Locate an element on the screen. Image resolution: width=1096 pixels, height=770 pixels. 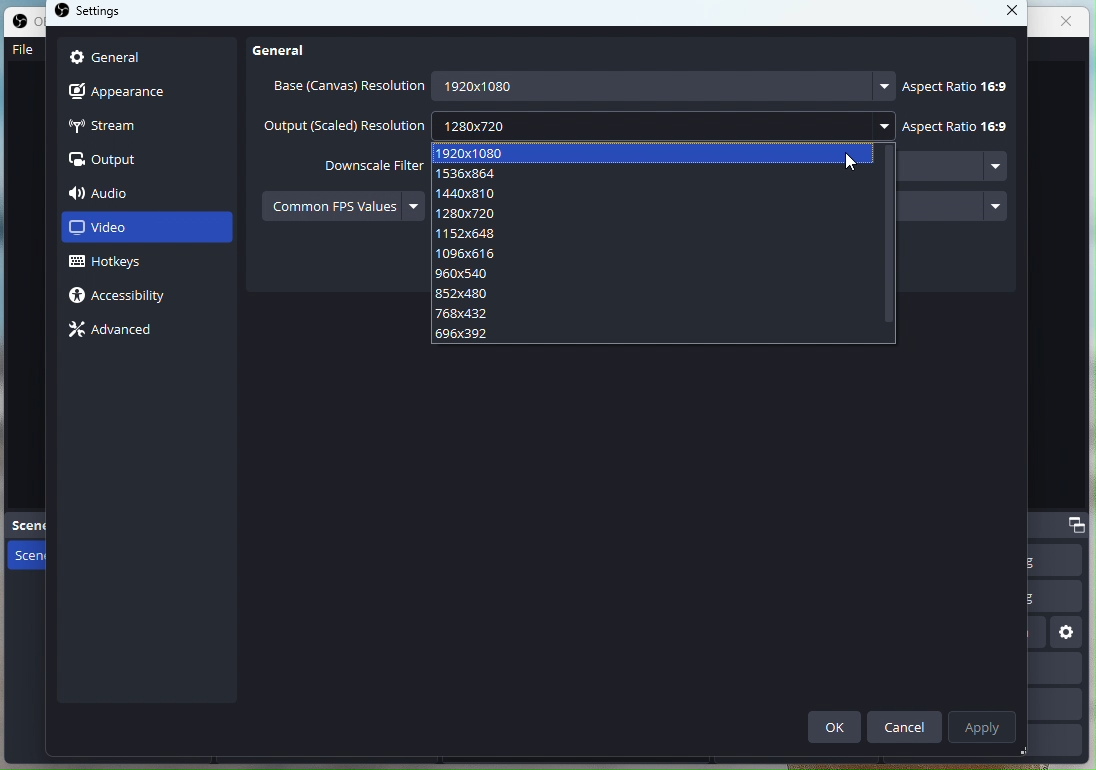
1152x648 is located at coordinates (657, 233).